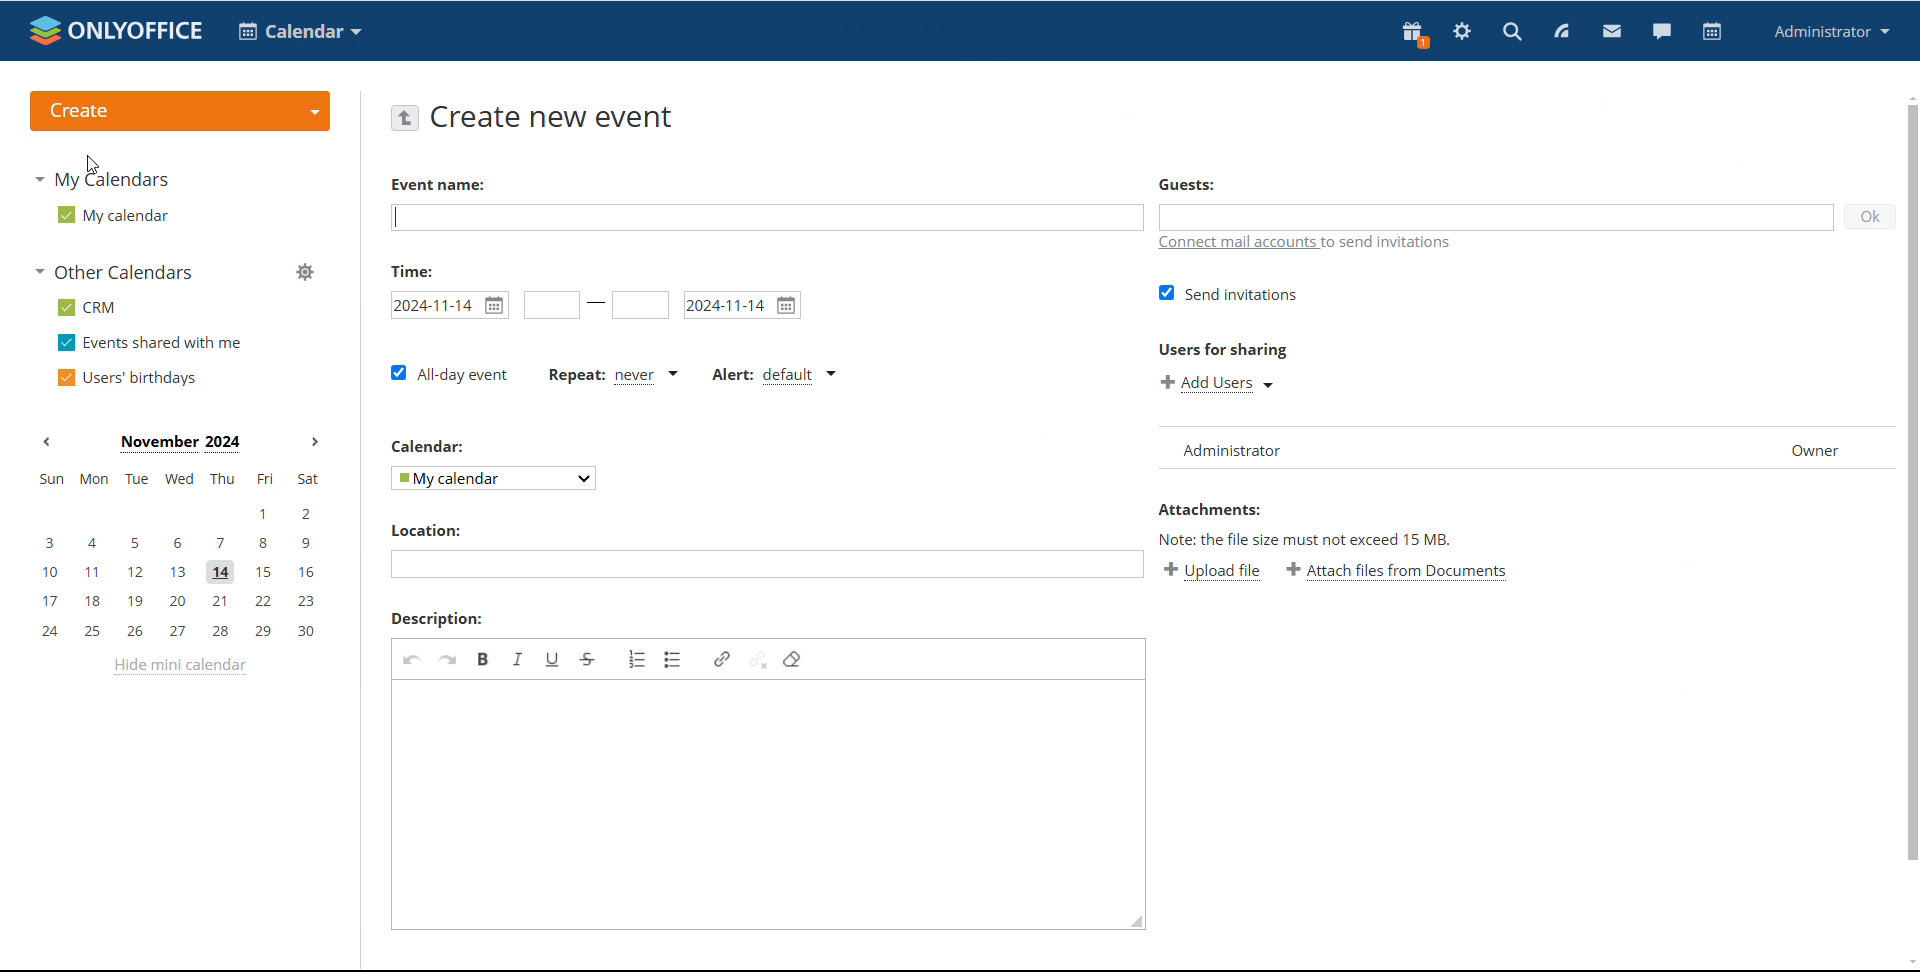  I want to click on time, so click(412, 270).